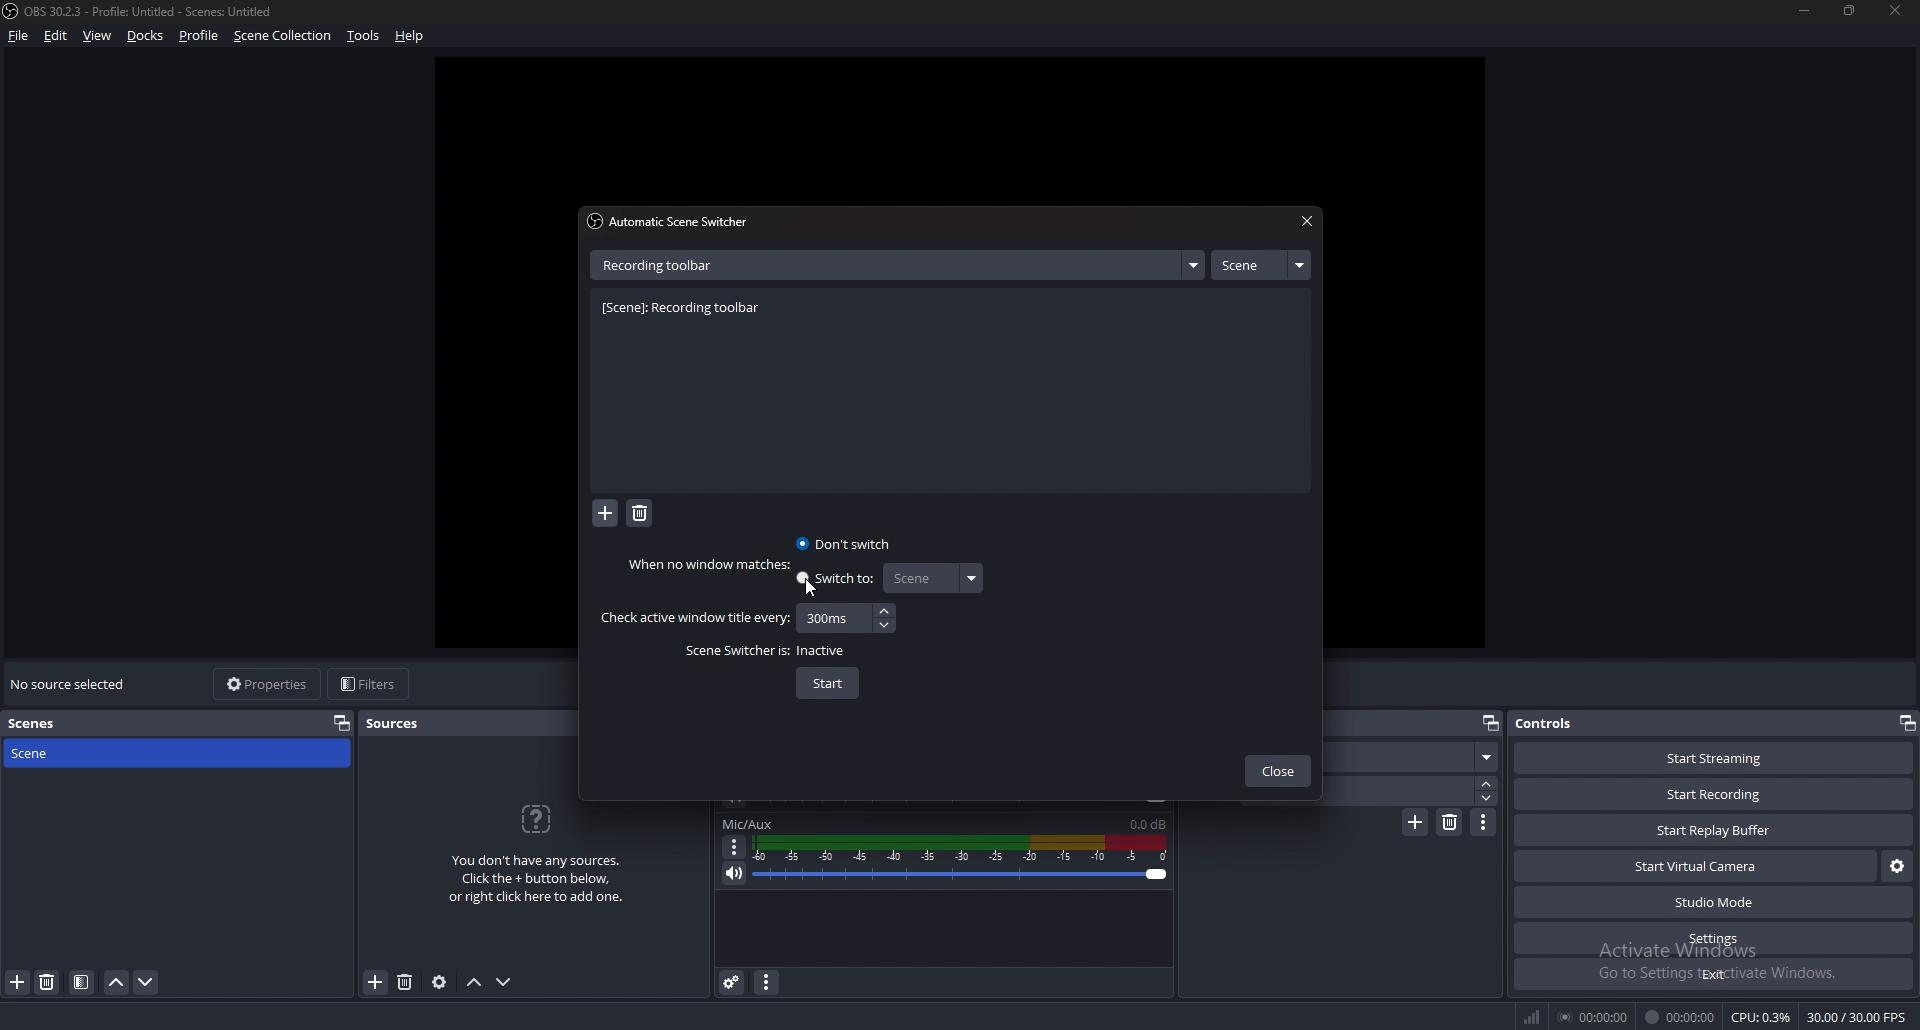  What do you see at coordinates (1415, 822) in the screenshot?
I see `add transition` at bounding box center [1415, 822].